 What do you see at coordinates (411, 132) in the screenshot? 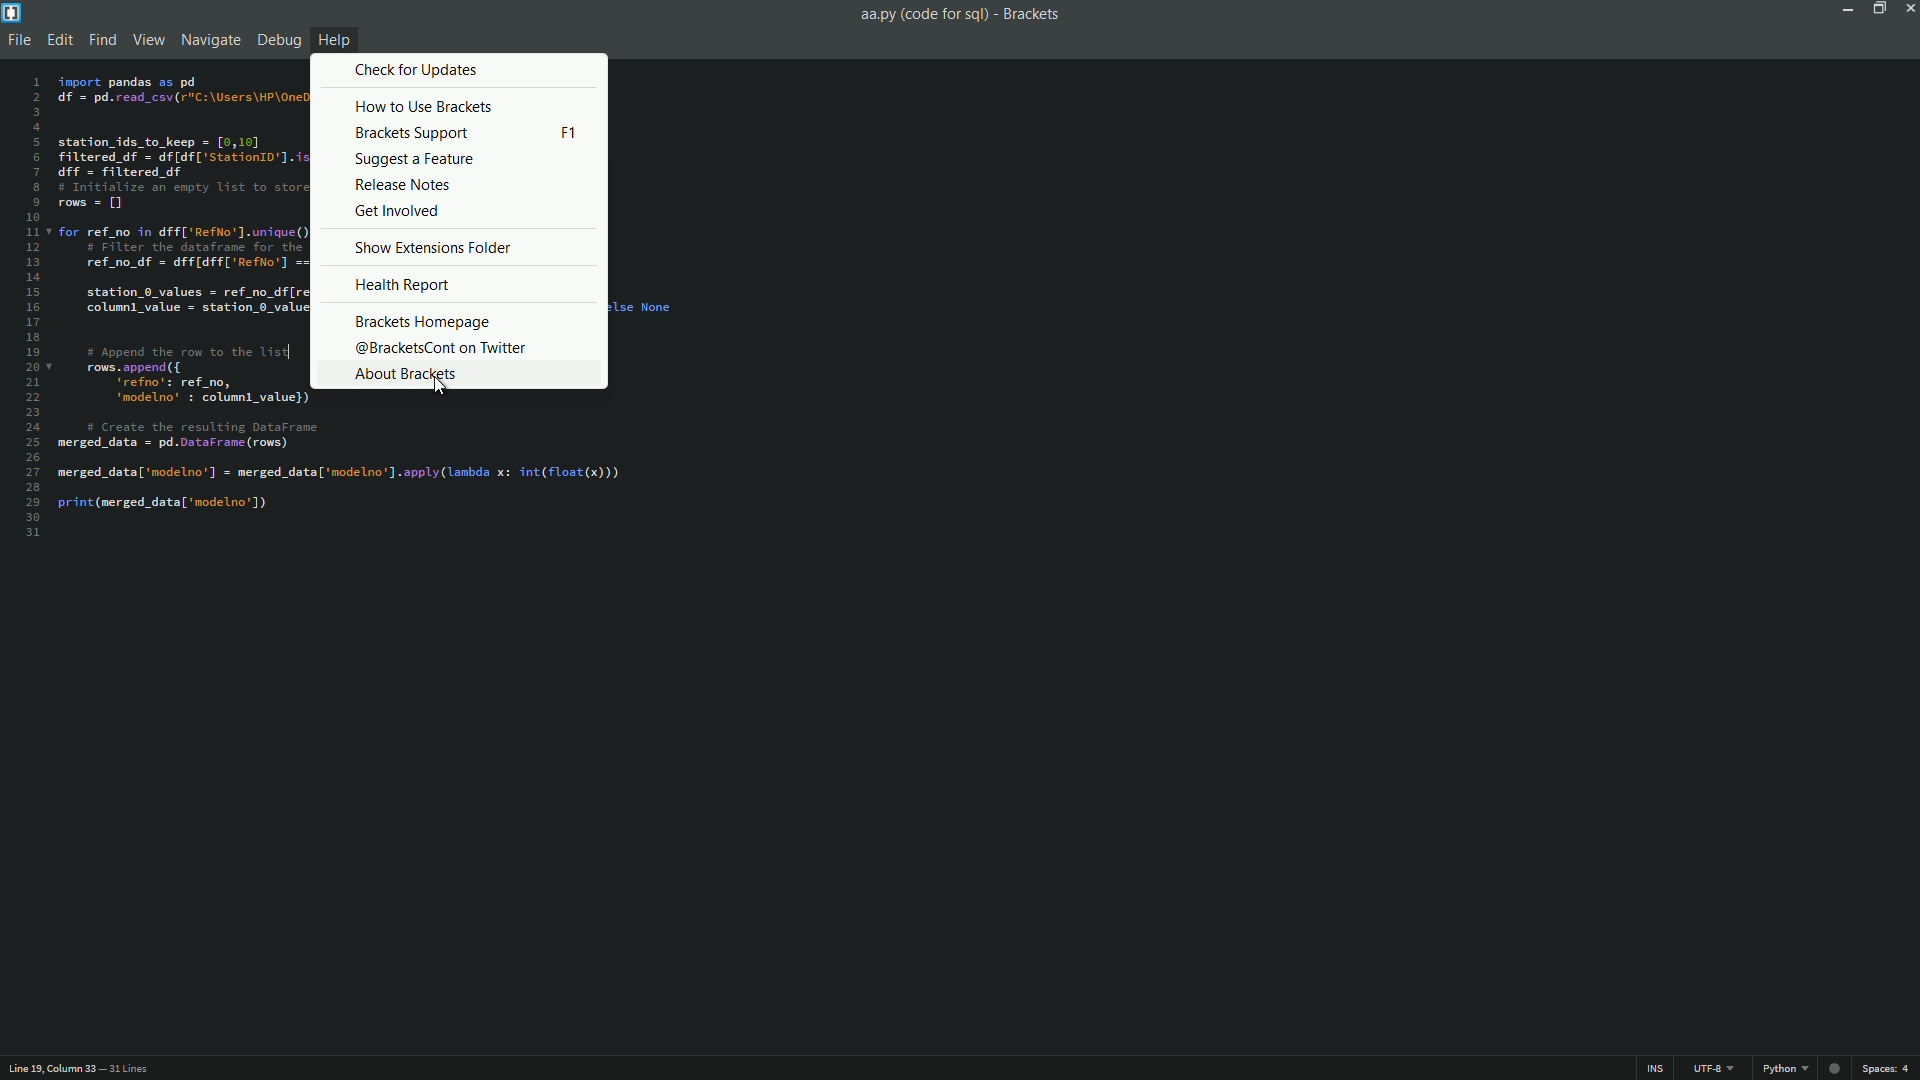
I see `brackets support` at bounding box center [411, 132].